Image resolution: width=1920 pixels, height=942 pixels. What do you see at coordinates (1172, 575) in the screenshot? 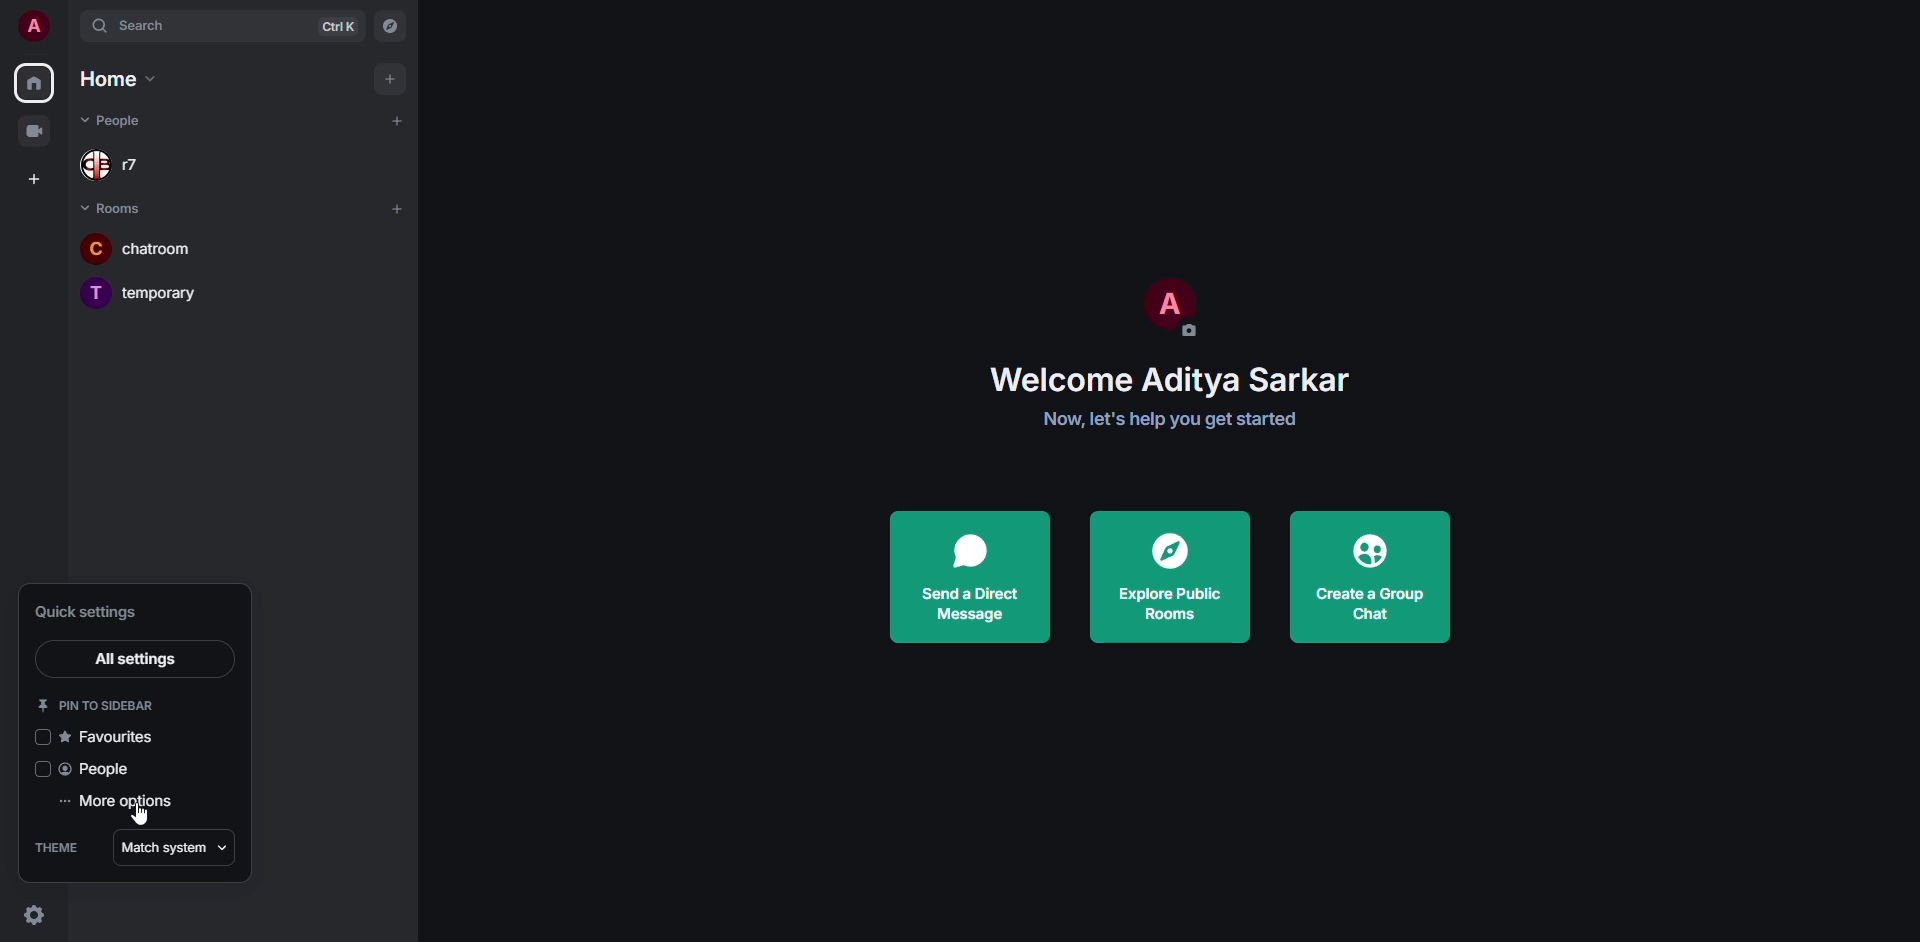
I see `explore public rooms` at bounding box center [1172, 575].